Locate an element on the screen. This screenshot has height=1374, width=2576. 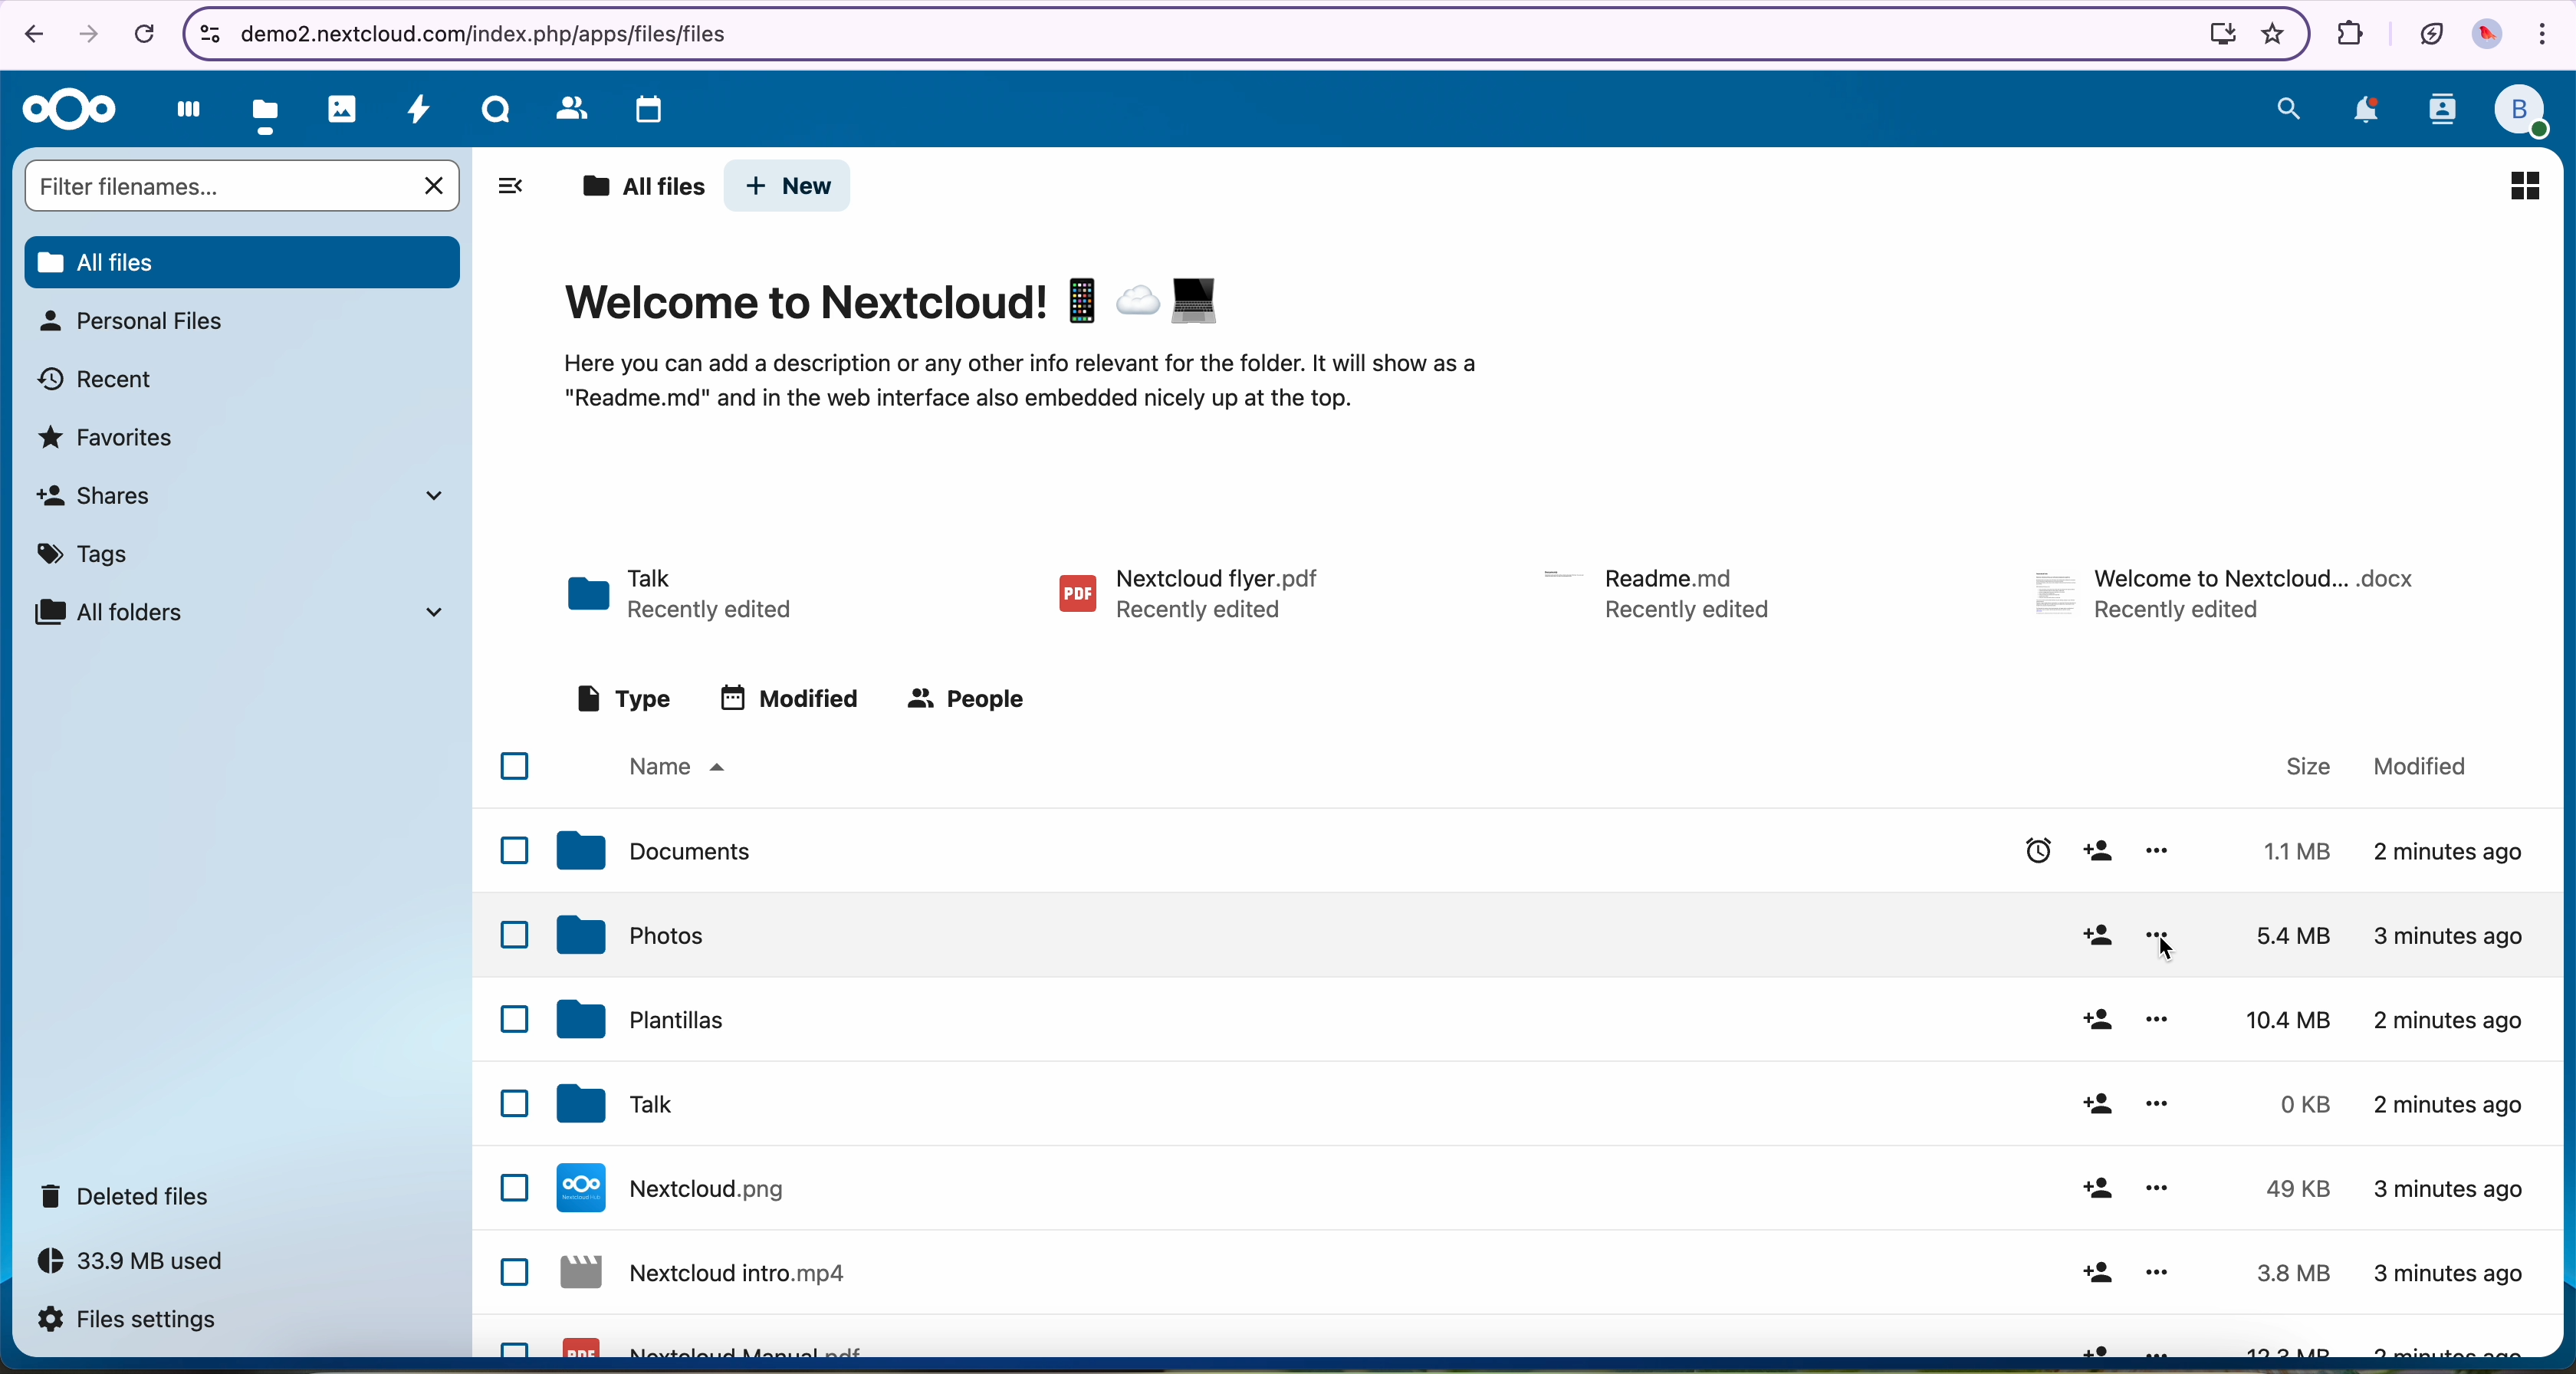
new button is located at coordinates (792, 186).